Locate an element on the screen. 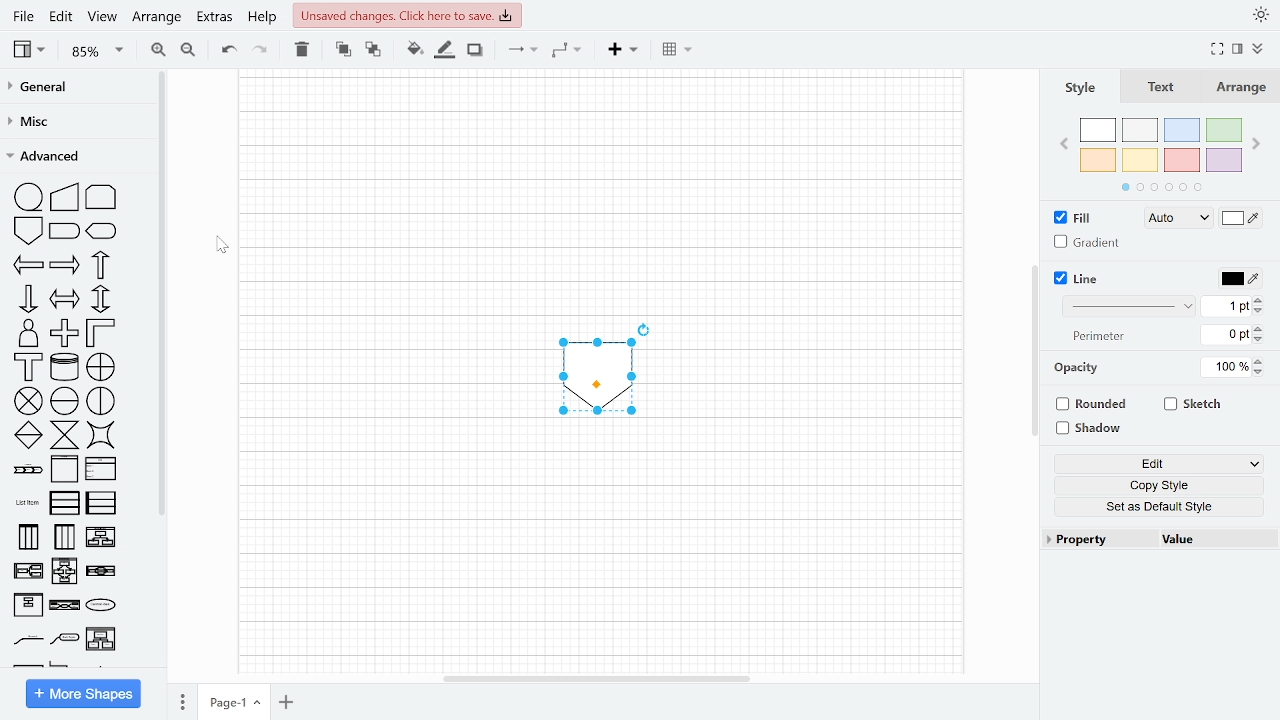 Image resolution: width=1280 pixels, height=720 pixels. sum is located at coordinates (30, 402).